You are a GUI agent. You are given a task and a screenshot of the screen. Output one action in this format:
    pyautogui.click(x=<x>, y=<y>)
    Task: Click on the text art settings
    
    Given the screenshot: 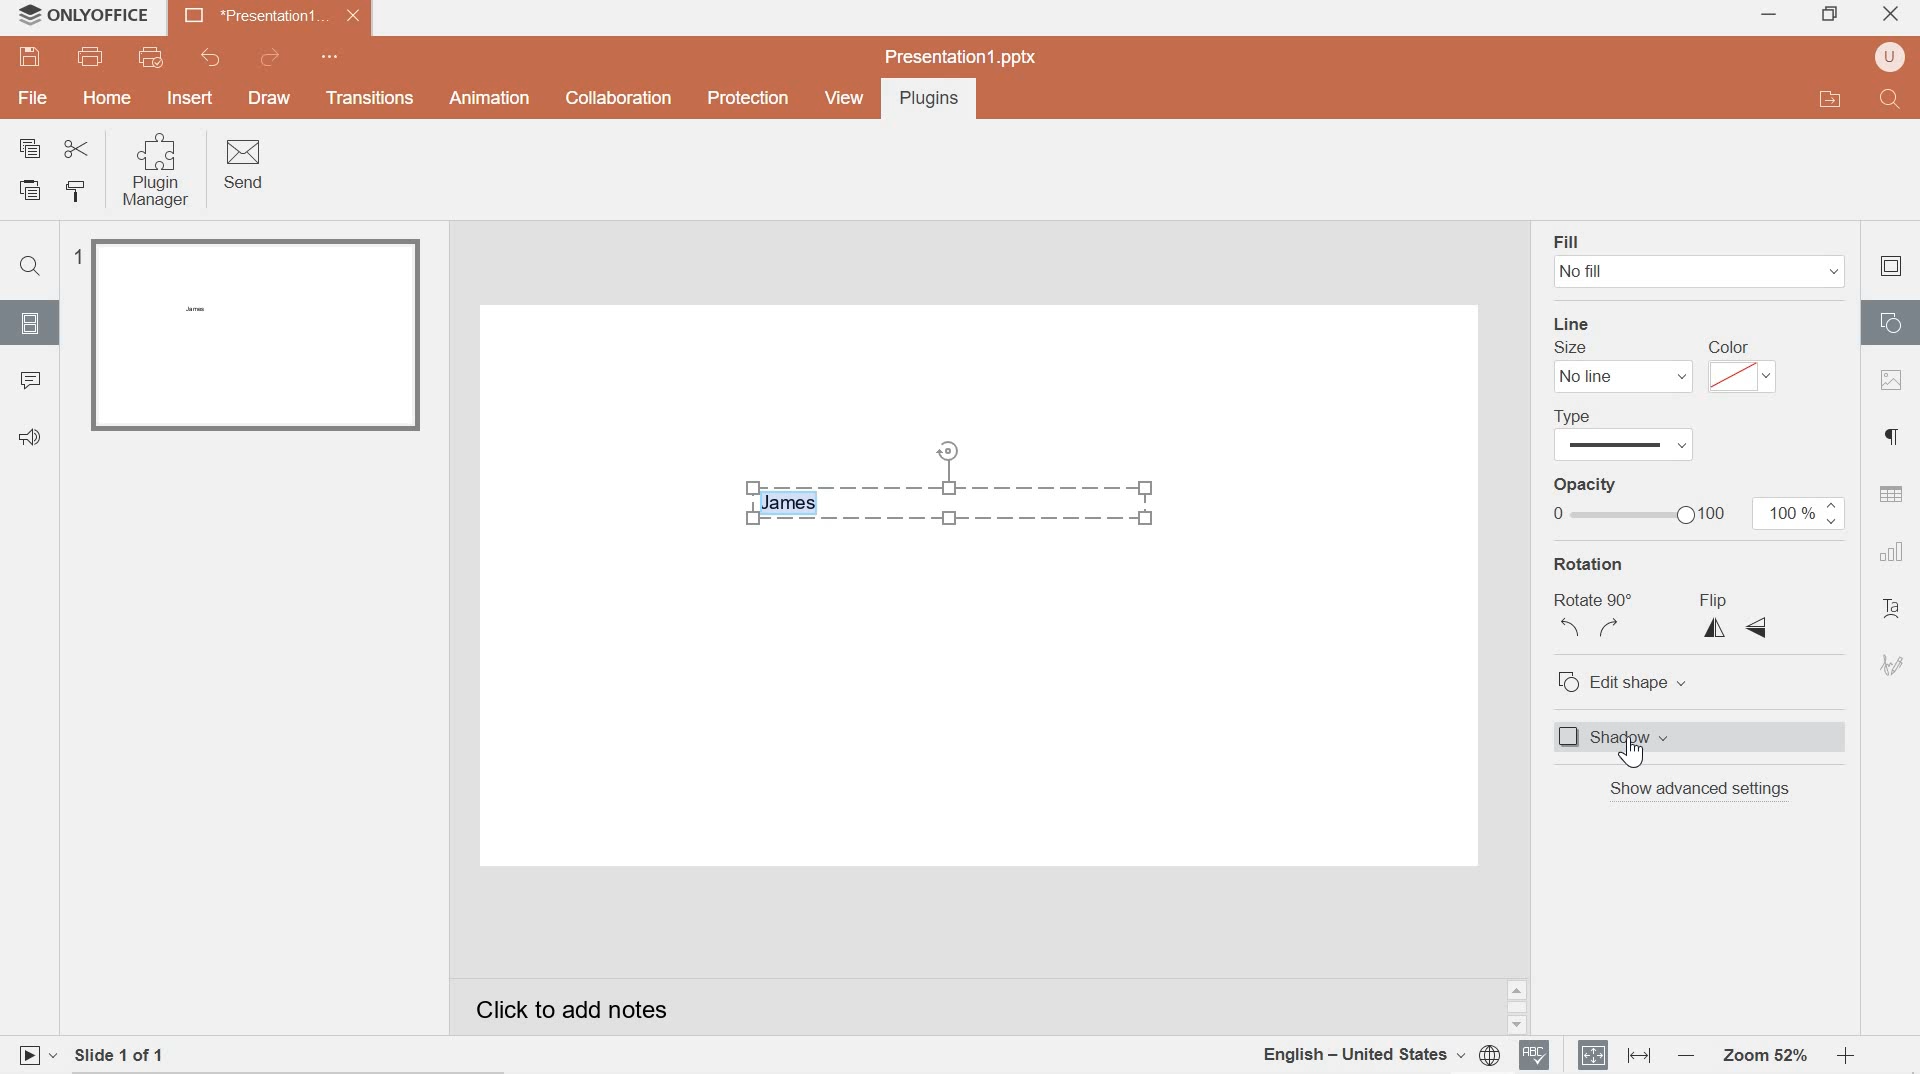 What is the action you would take?
    pyautogui.click(x=1896, y=611)
    